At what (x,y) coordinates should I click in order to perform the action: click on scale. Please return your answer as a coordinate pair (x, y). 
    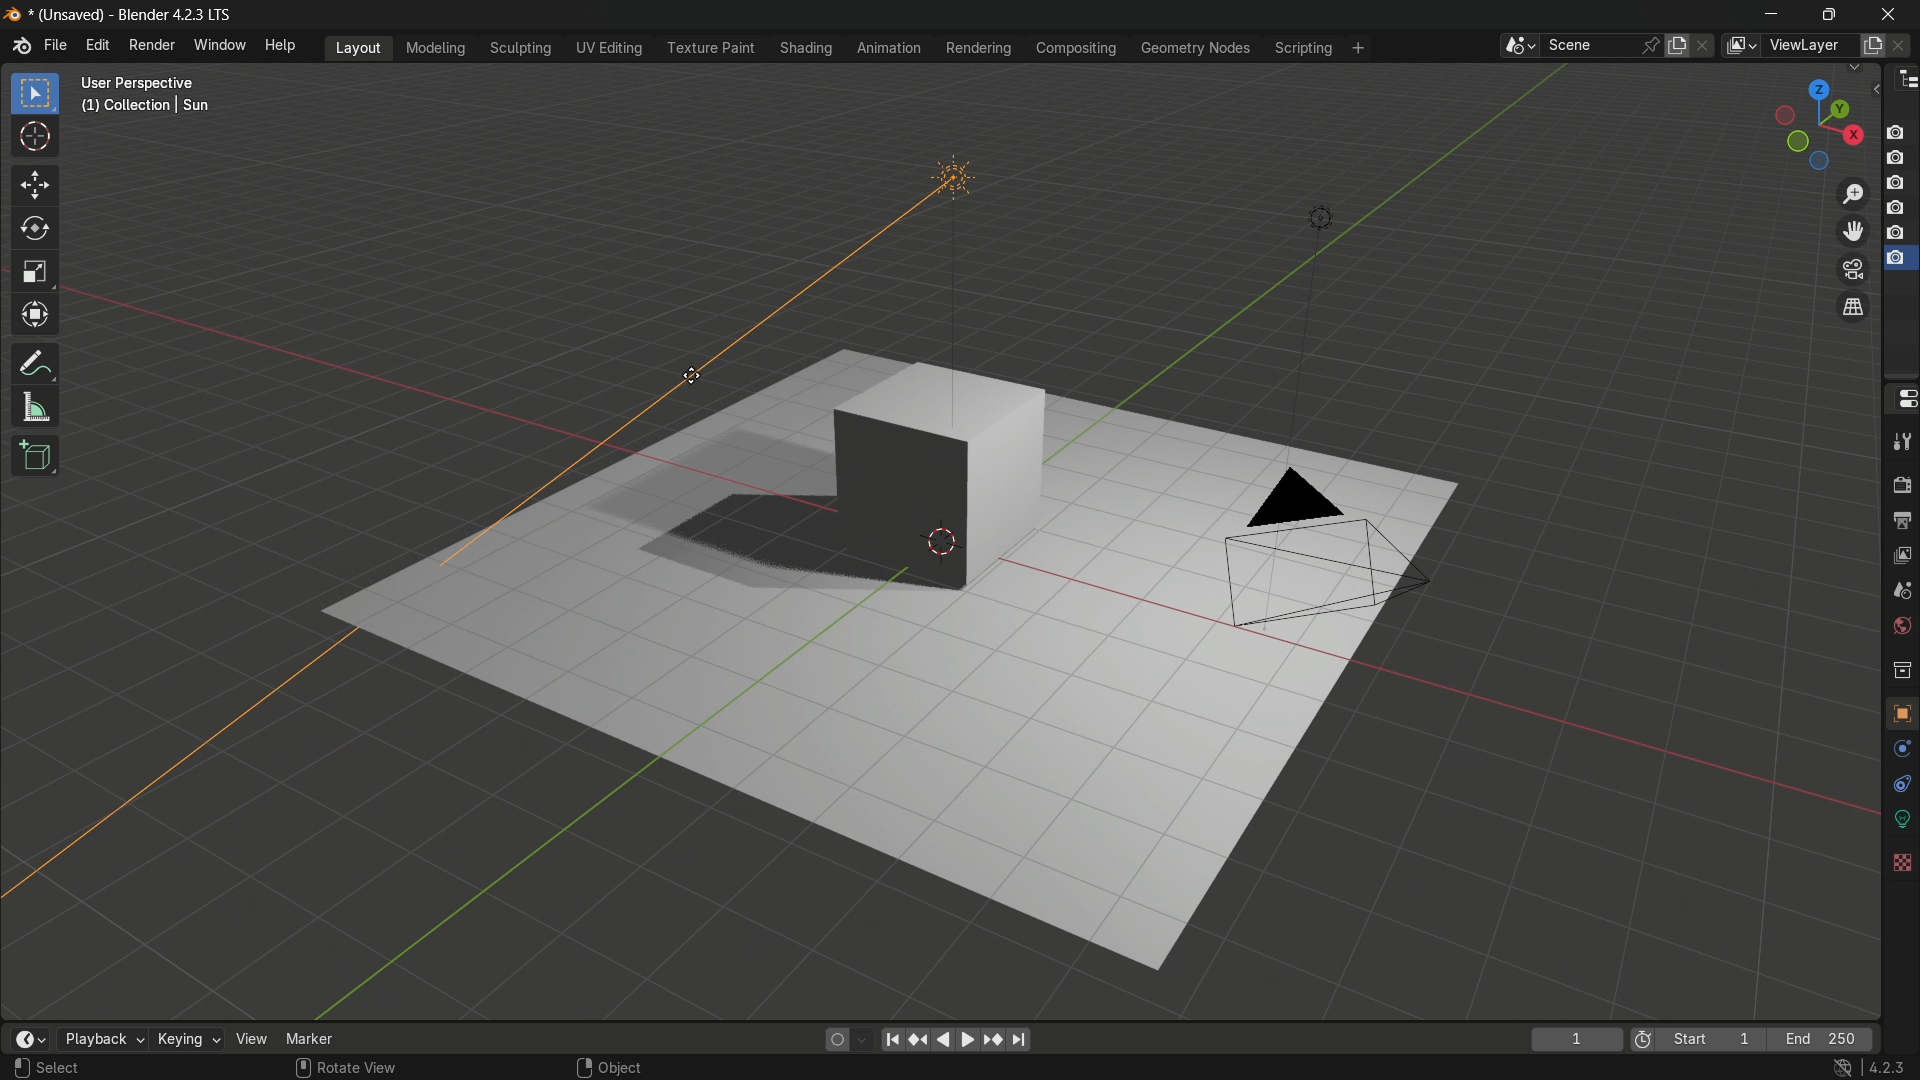
    Looking at the image, I should click on (34, 274).